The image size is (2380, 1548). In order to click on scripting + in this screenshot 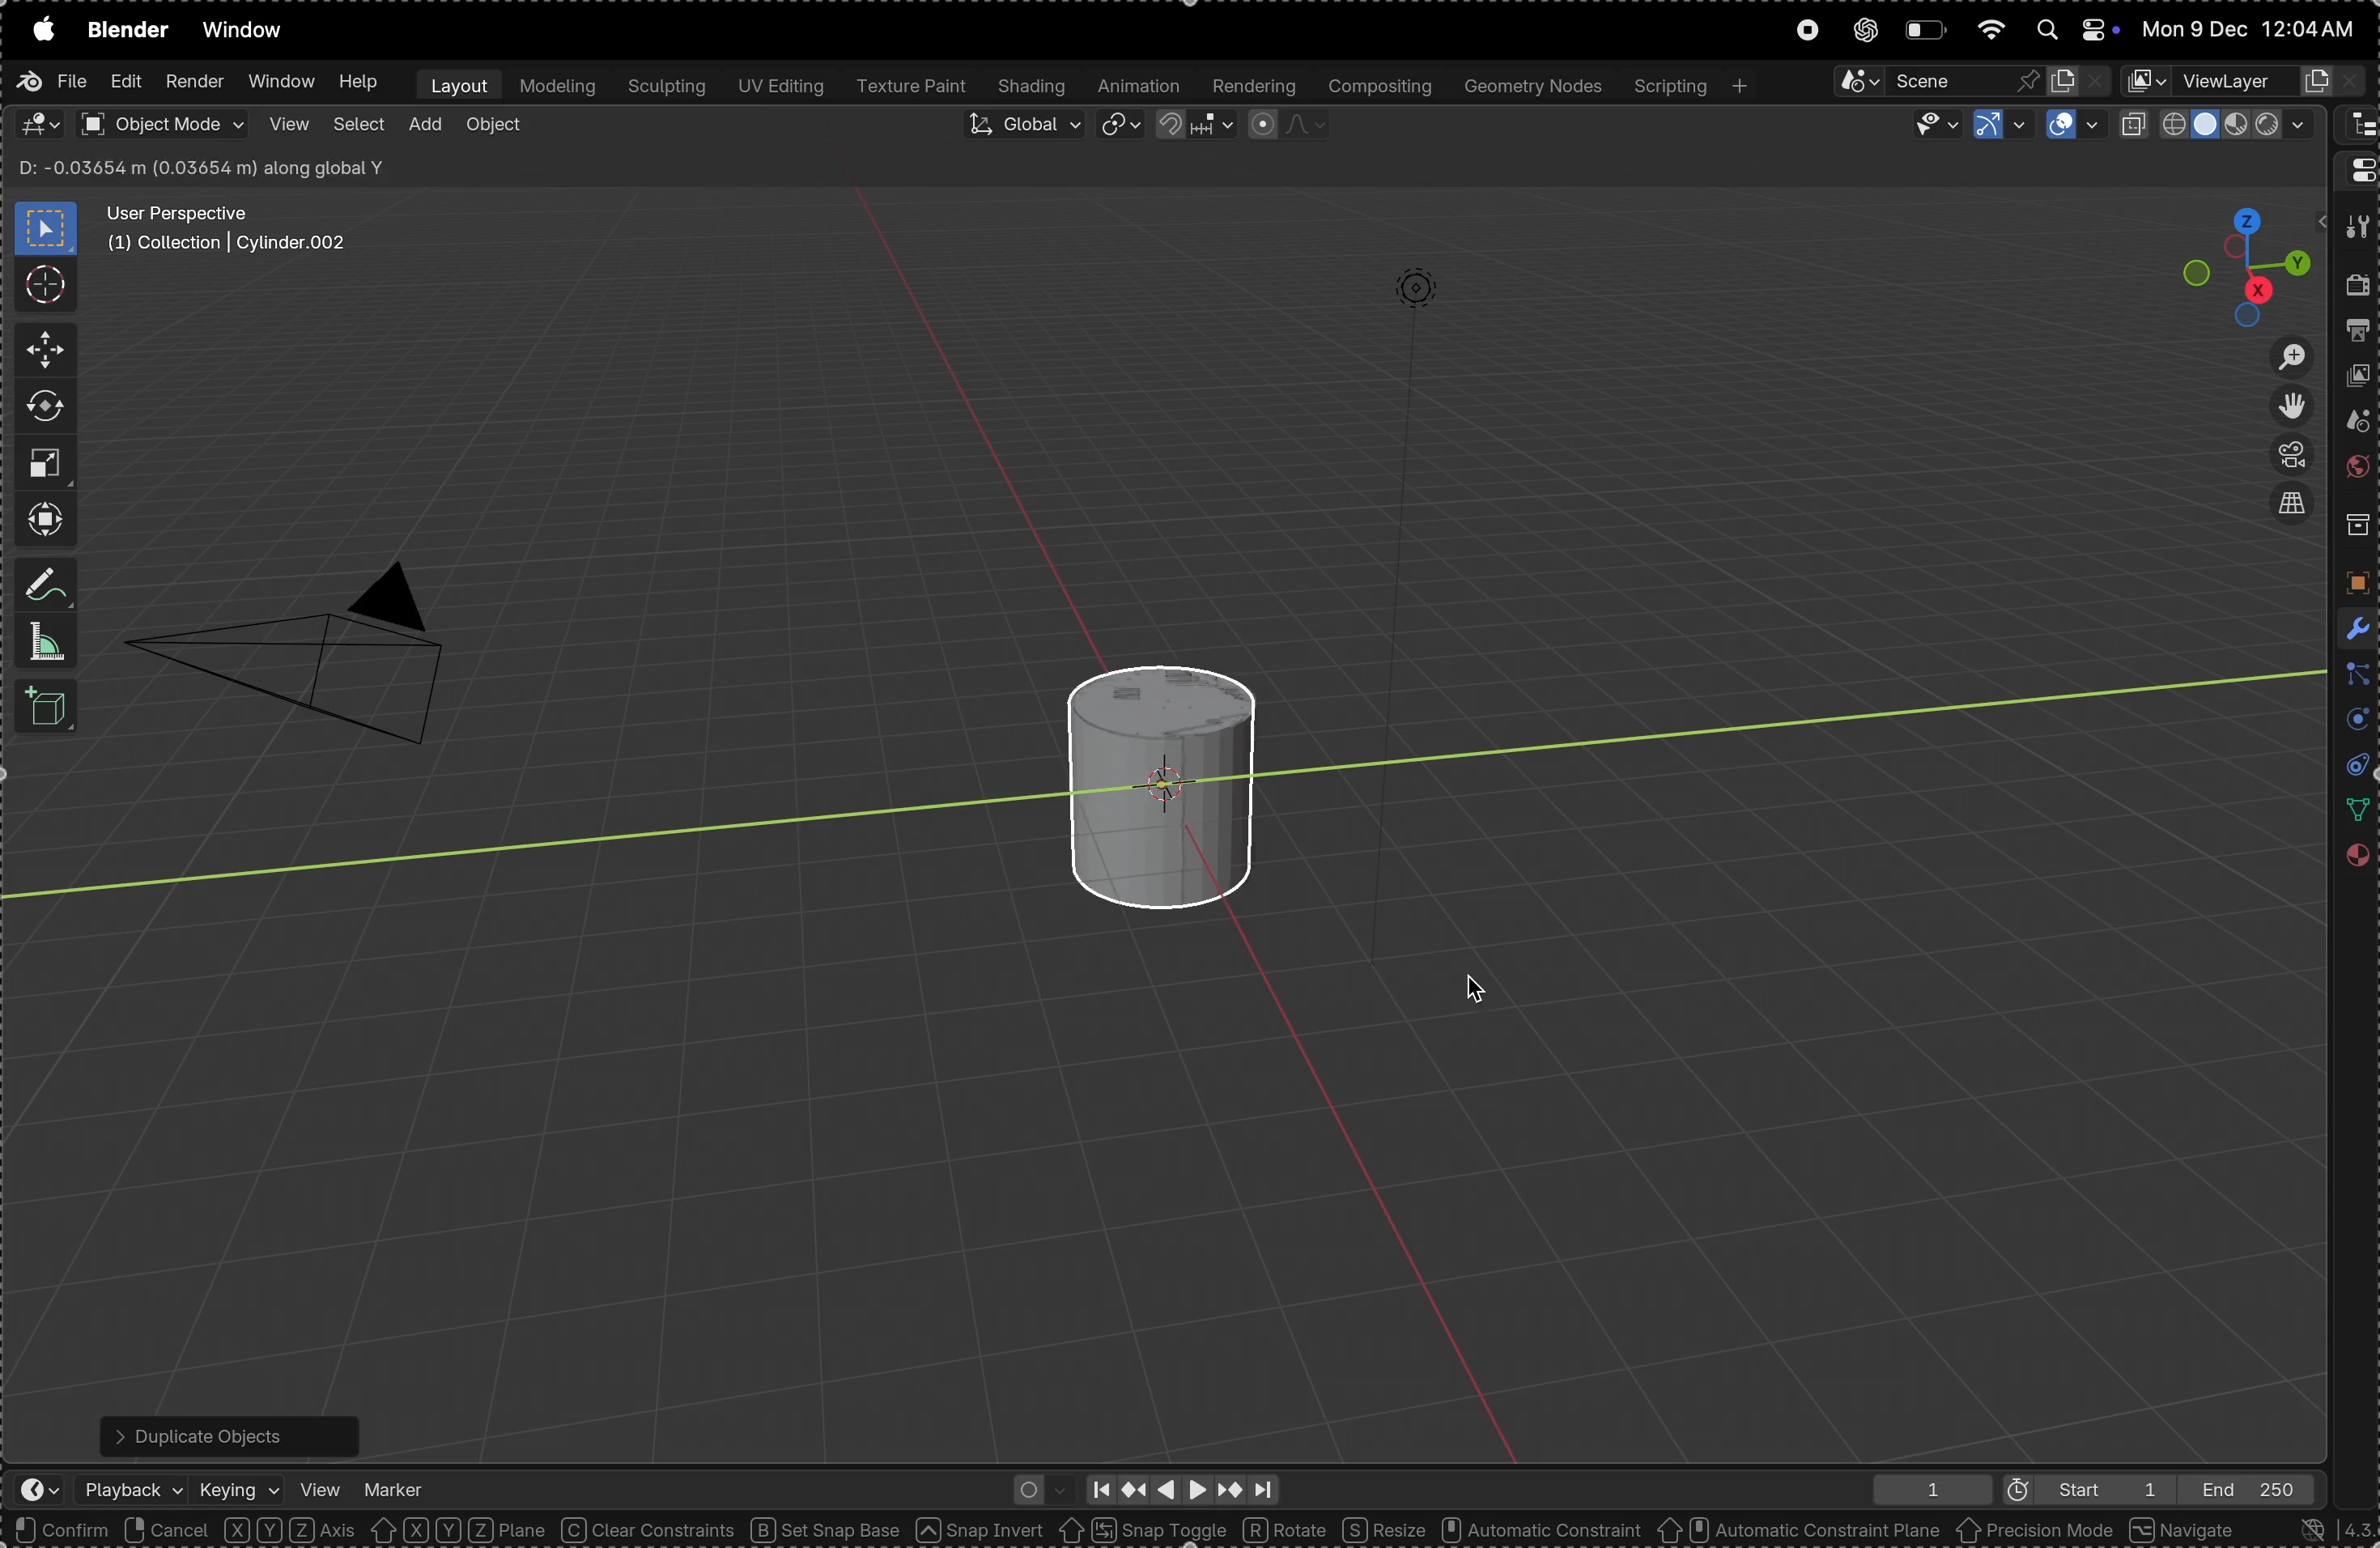, I will do `click(1689, 83)`.